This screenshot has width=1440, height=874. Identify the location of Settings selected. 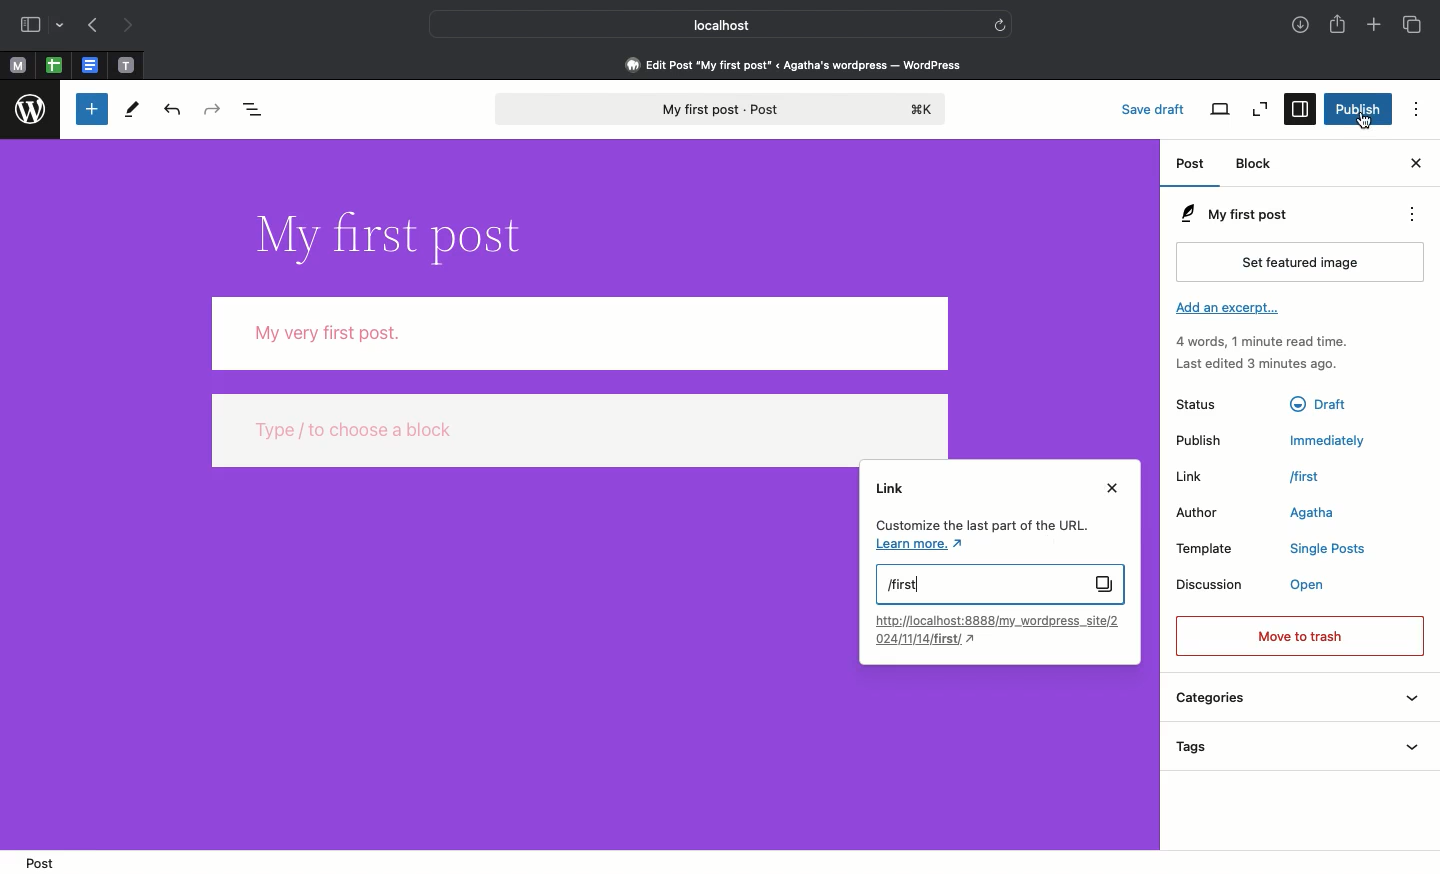
(1298, 109).